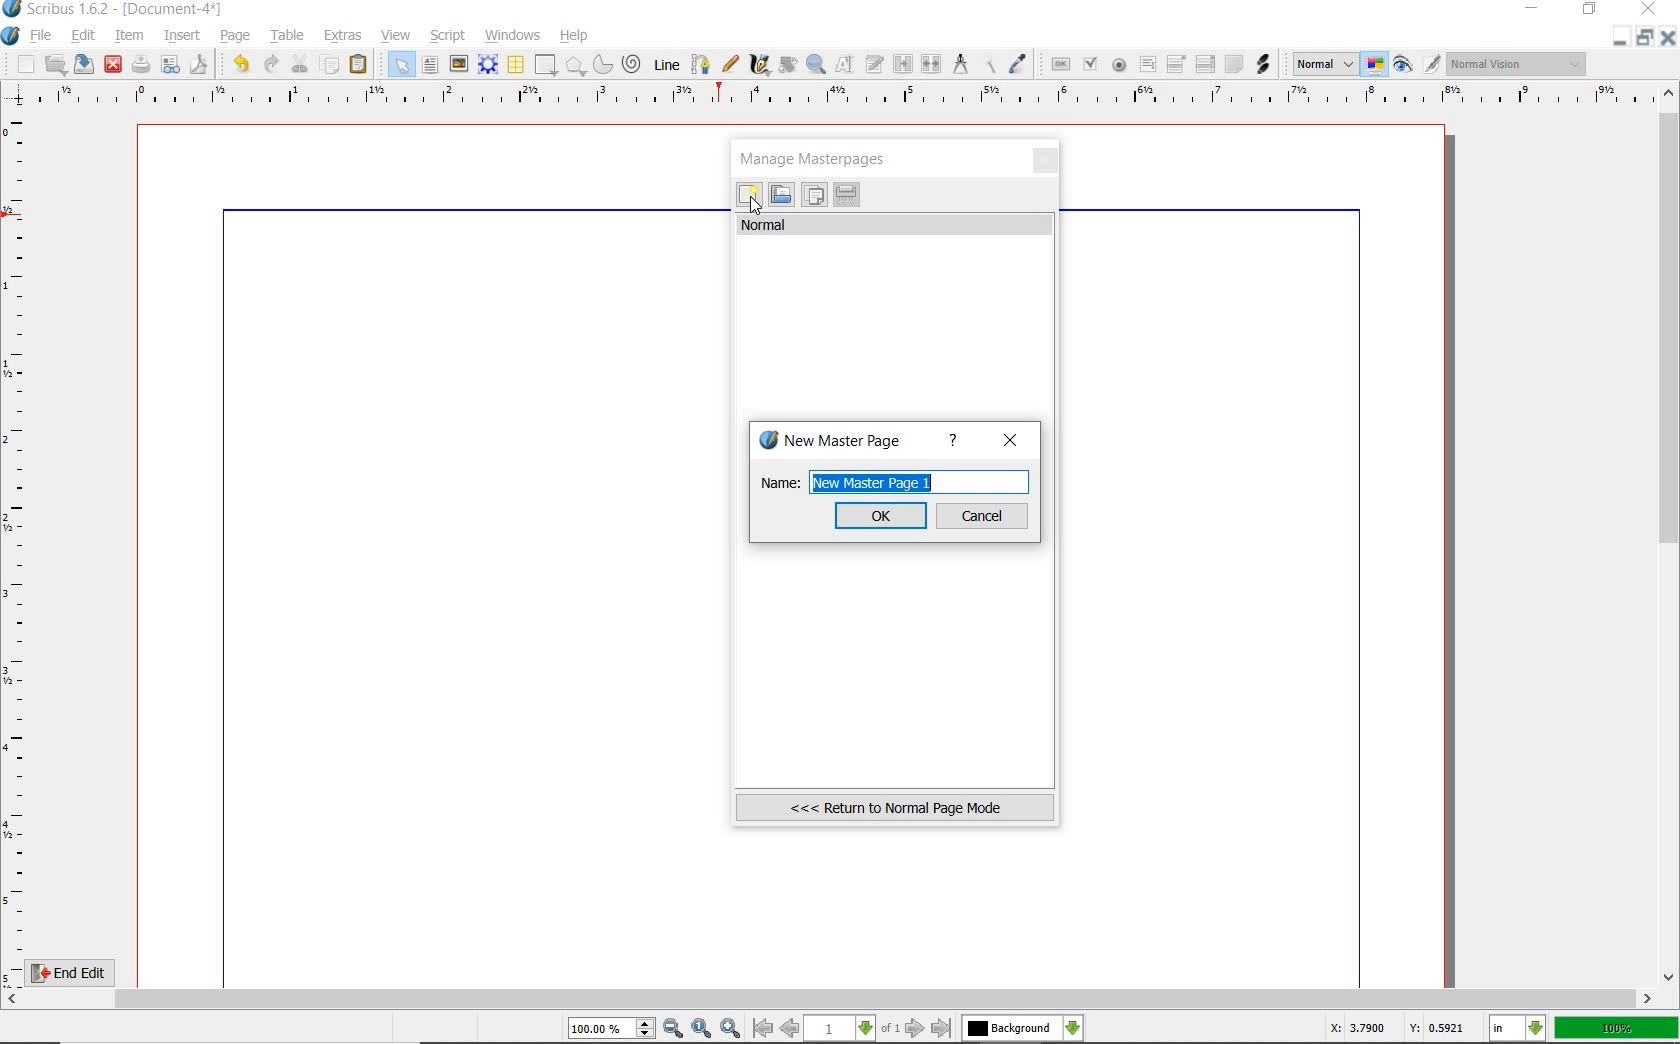  What do you see at coordinates (1011, 440) in the screenshot?
I see `close` at bounding box center [1011, 440].